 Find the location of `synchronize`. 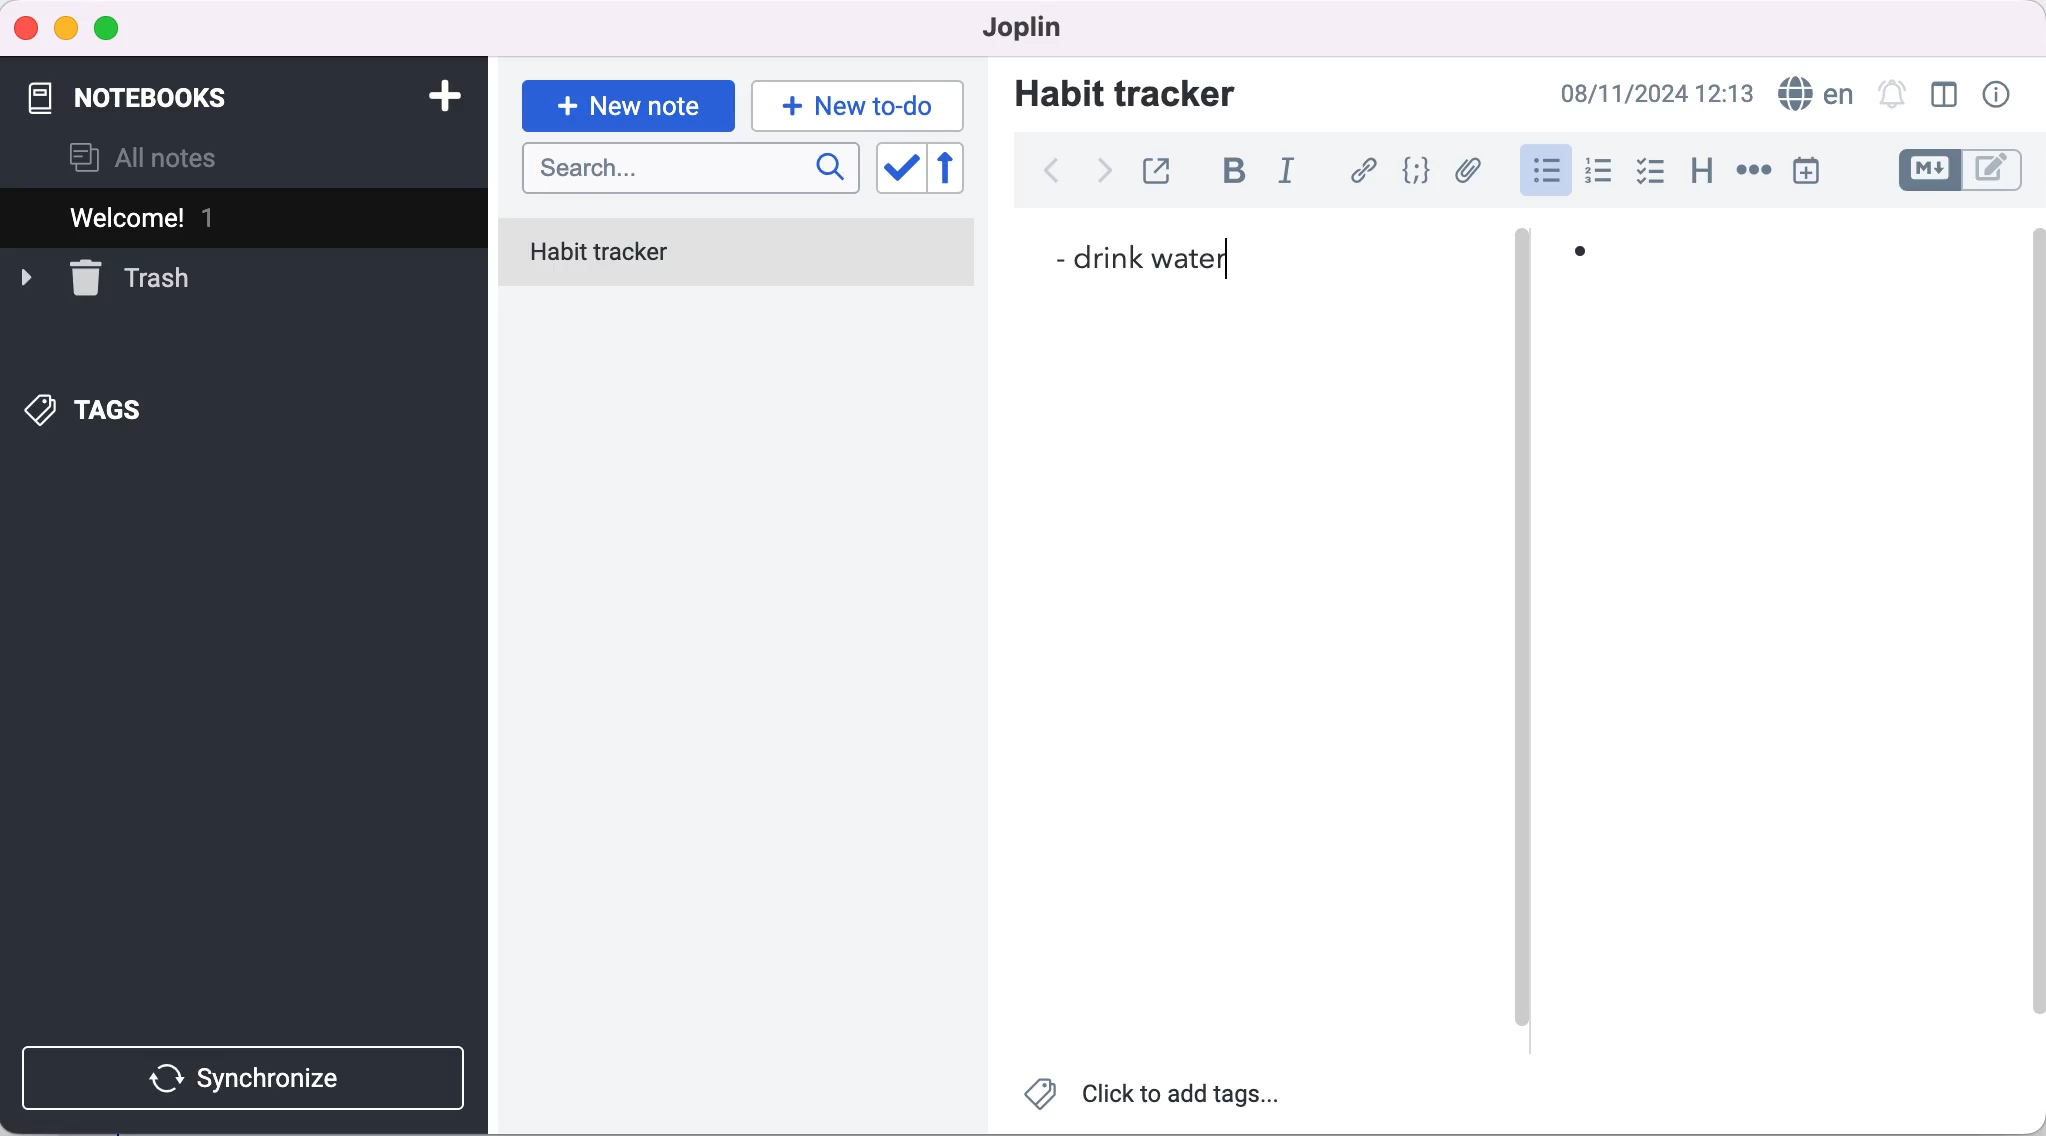

synchronize is located at coordinates (248, 1078).